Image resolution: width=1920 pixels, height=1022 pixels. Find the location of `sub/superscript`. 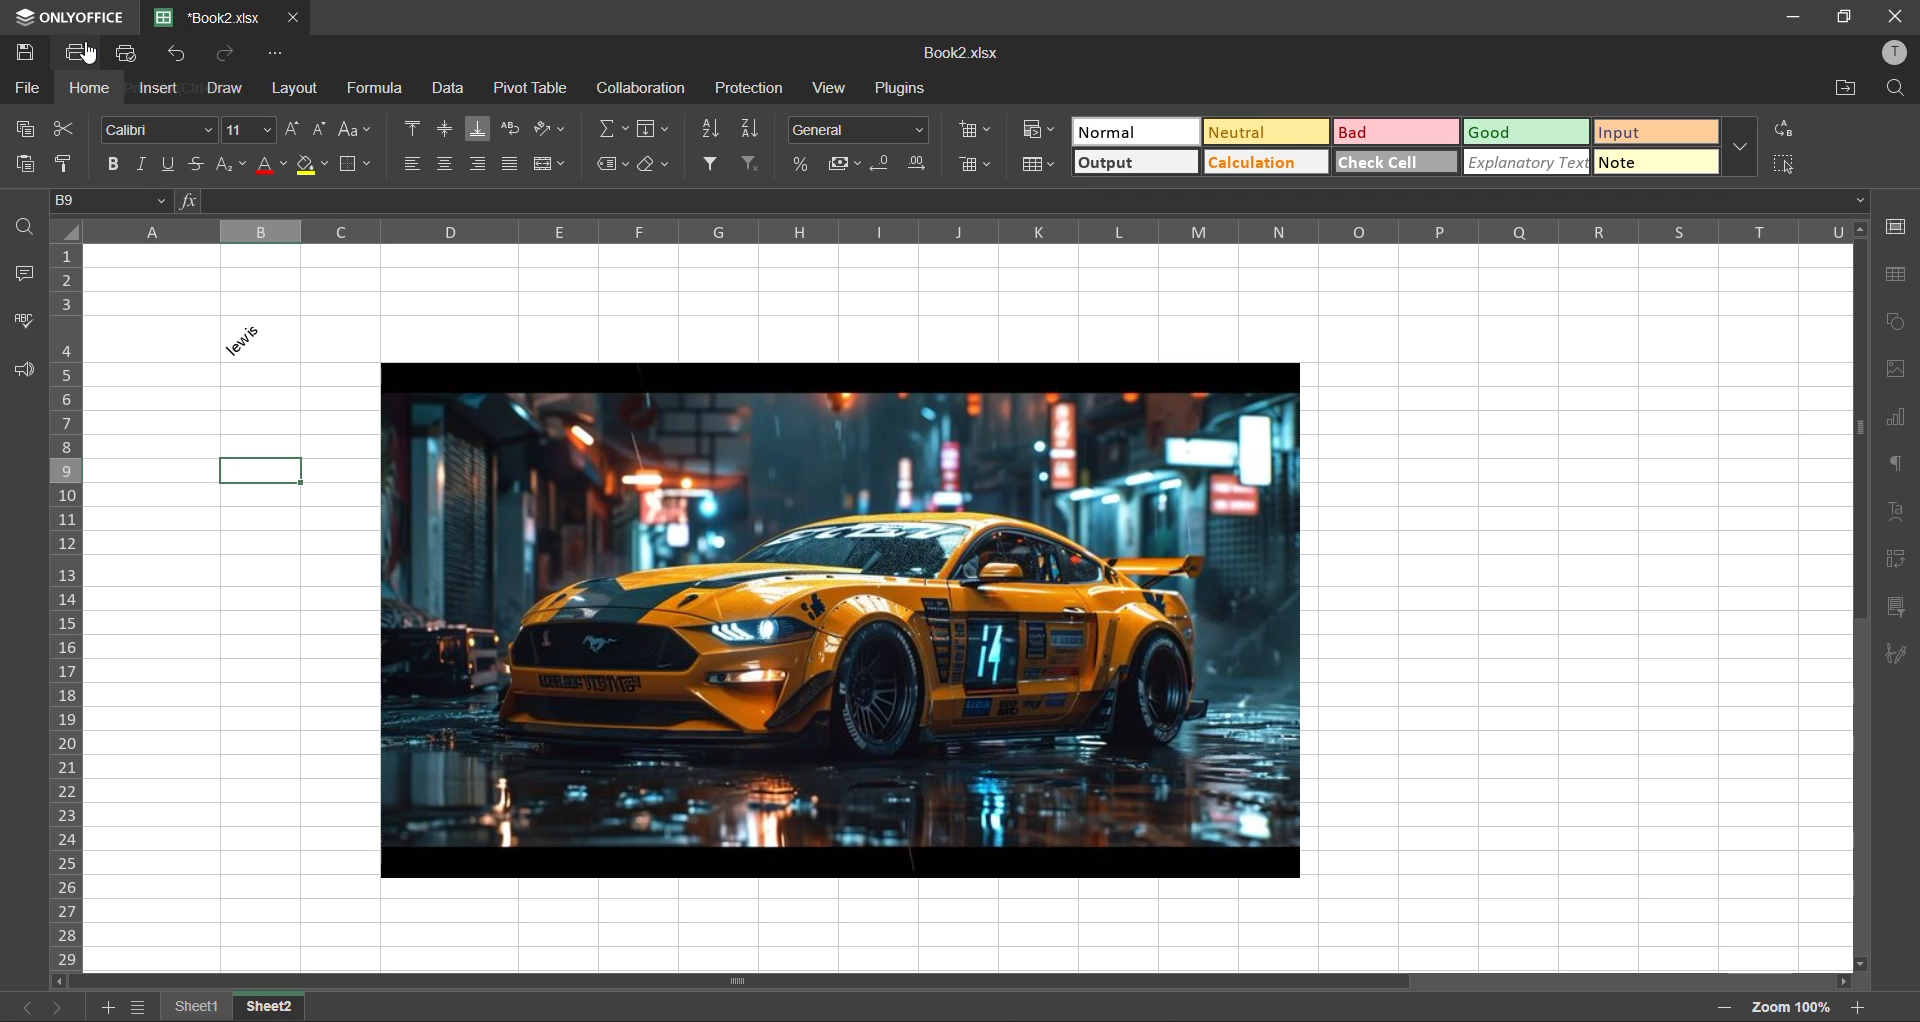

sub/superscript is located at coordinates (231, 166).